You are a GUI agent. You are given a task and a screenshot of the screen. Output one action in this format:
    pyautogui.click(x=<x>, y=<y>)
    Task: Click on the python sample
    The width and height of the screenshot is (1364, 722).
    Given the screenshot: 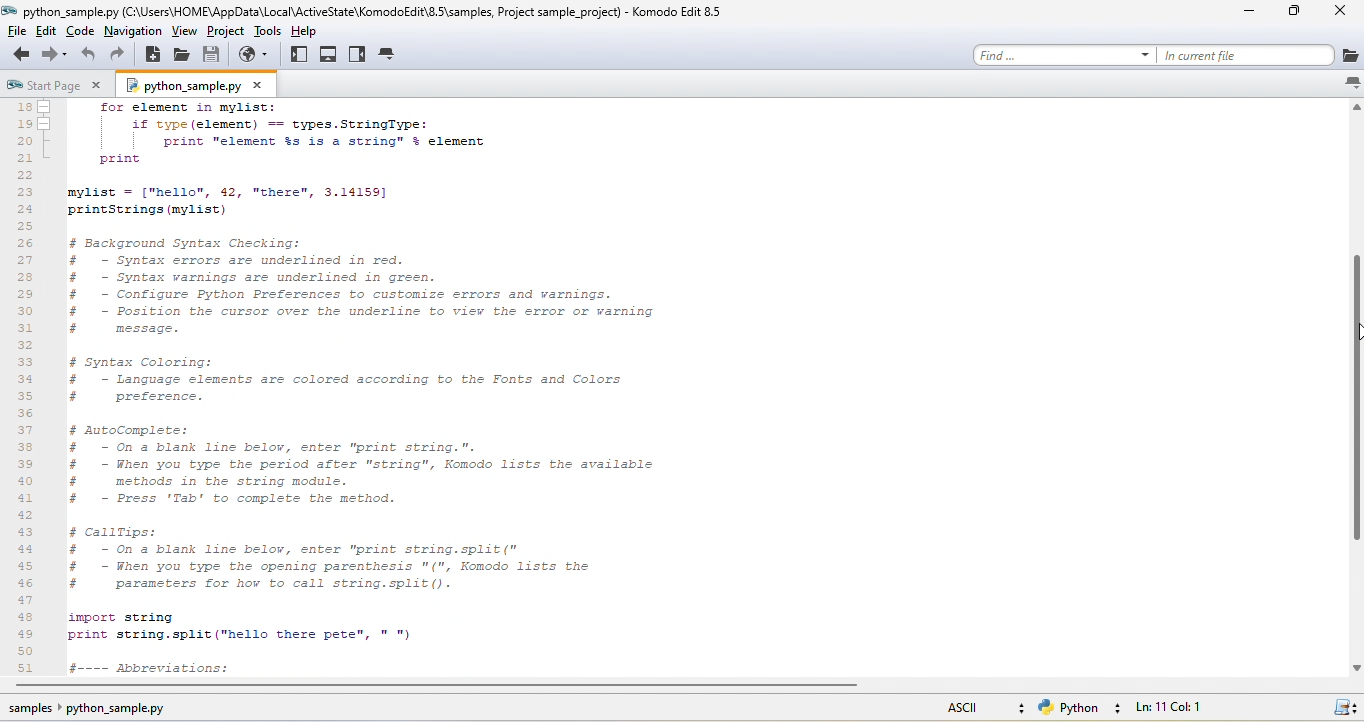 What is the action you would take?
    pyautogui.click(x=199, y=84)
    